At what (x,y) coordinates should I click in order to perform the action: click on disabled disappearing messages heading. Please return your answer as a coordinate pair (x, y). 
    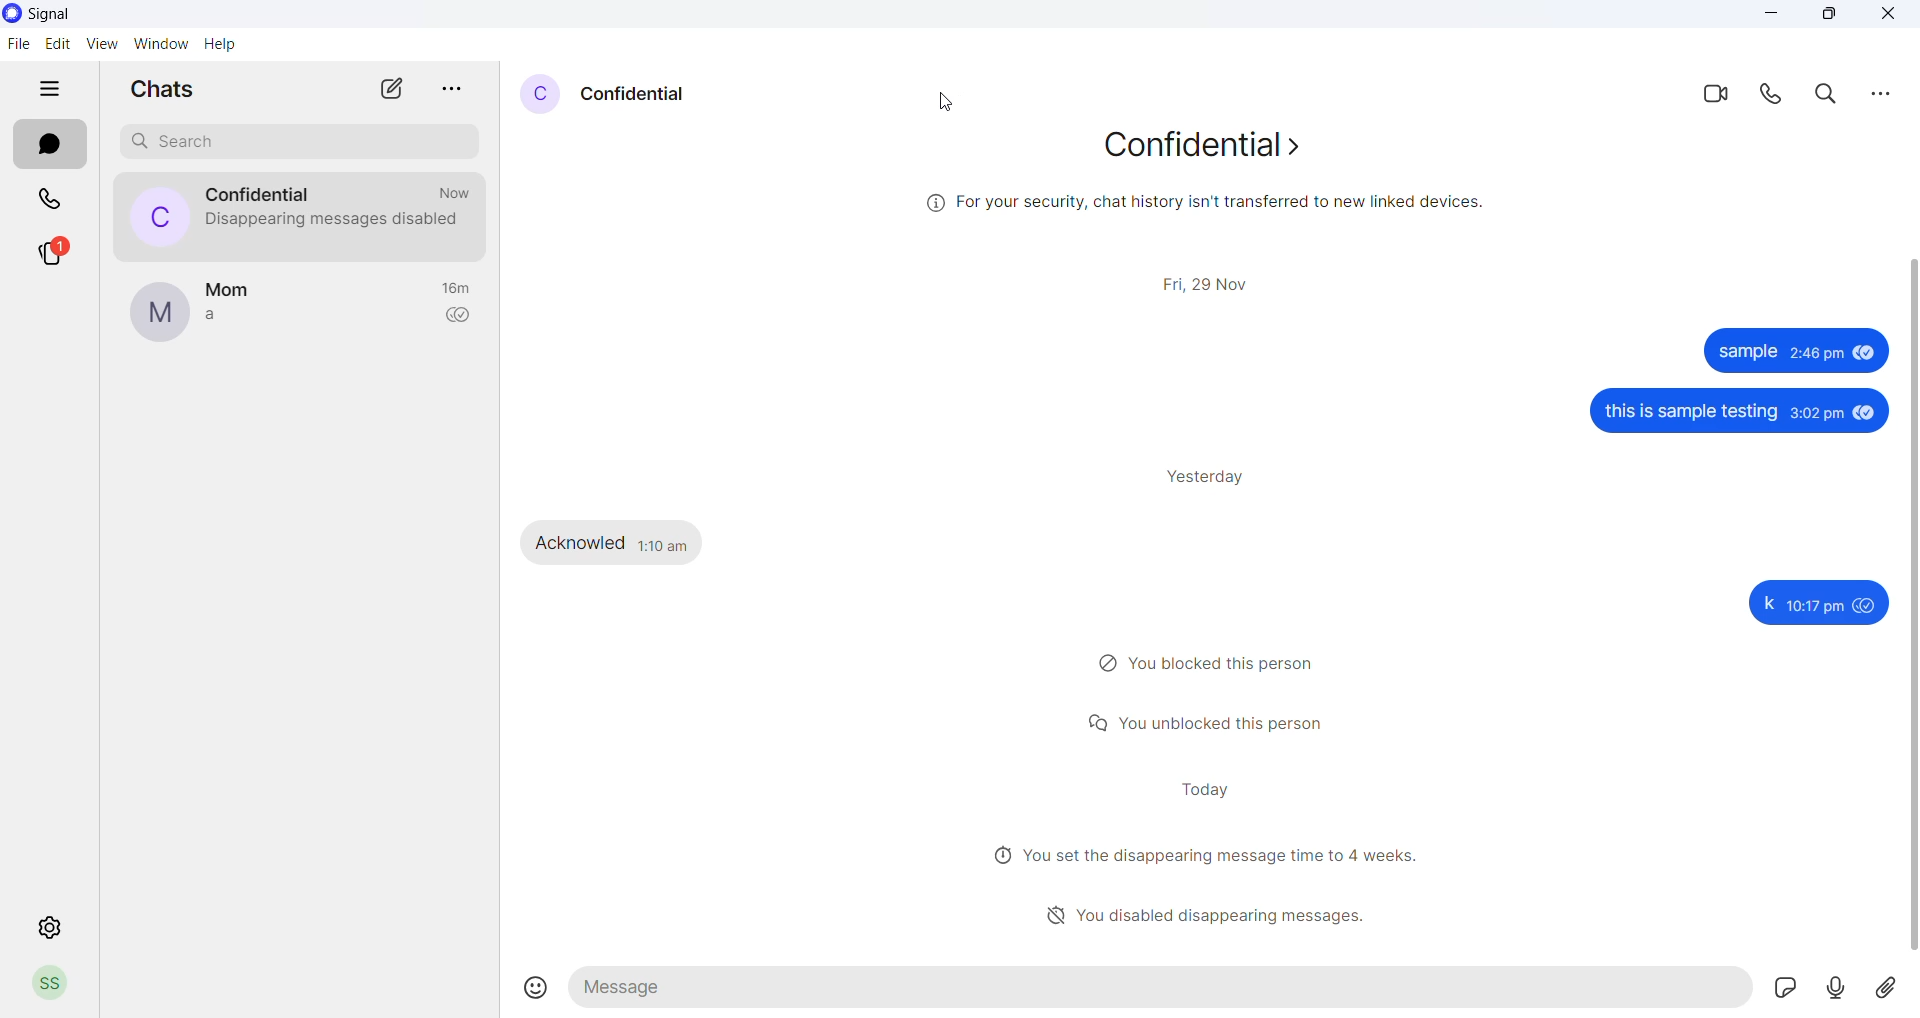
    Looking at the image, I should click on (1222, 919).